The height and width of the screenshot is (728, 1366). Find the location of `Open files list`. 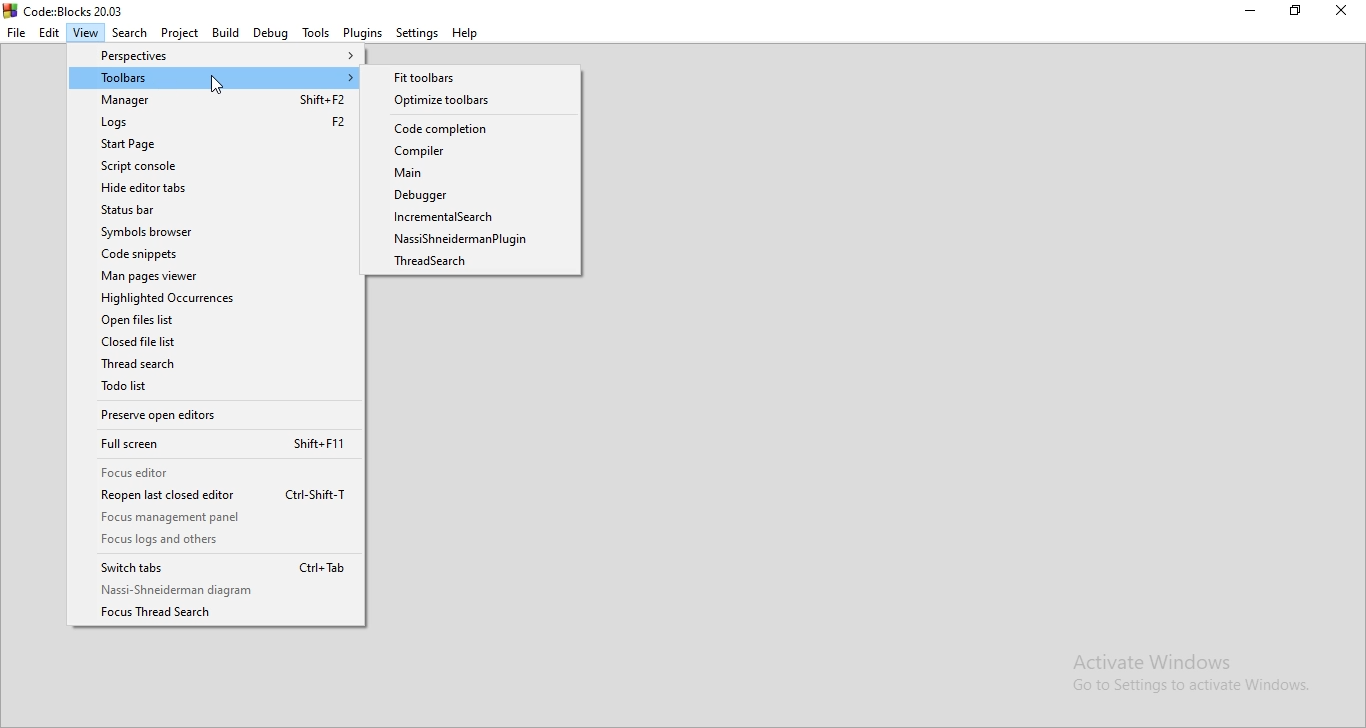

Open files list is located at coordinates (214, 319).